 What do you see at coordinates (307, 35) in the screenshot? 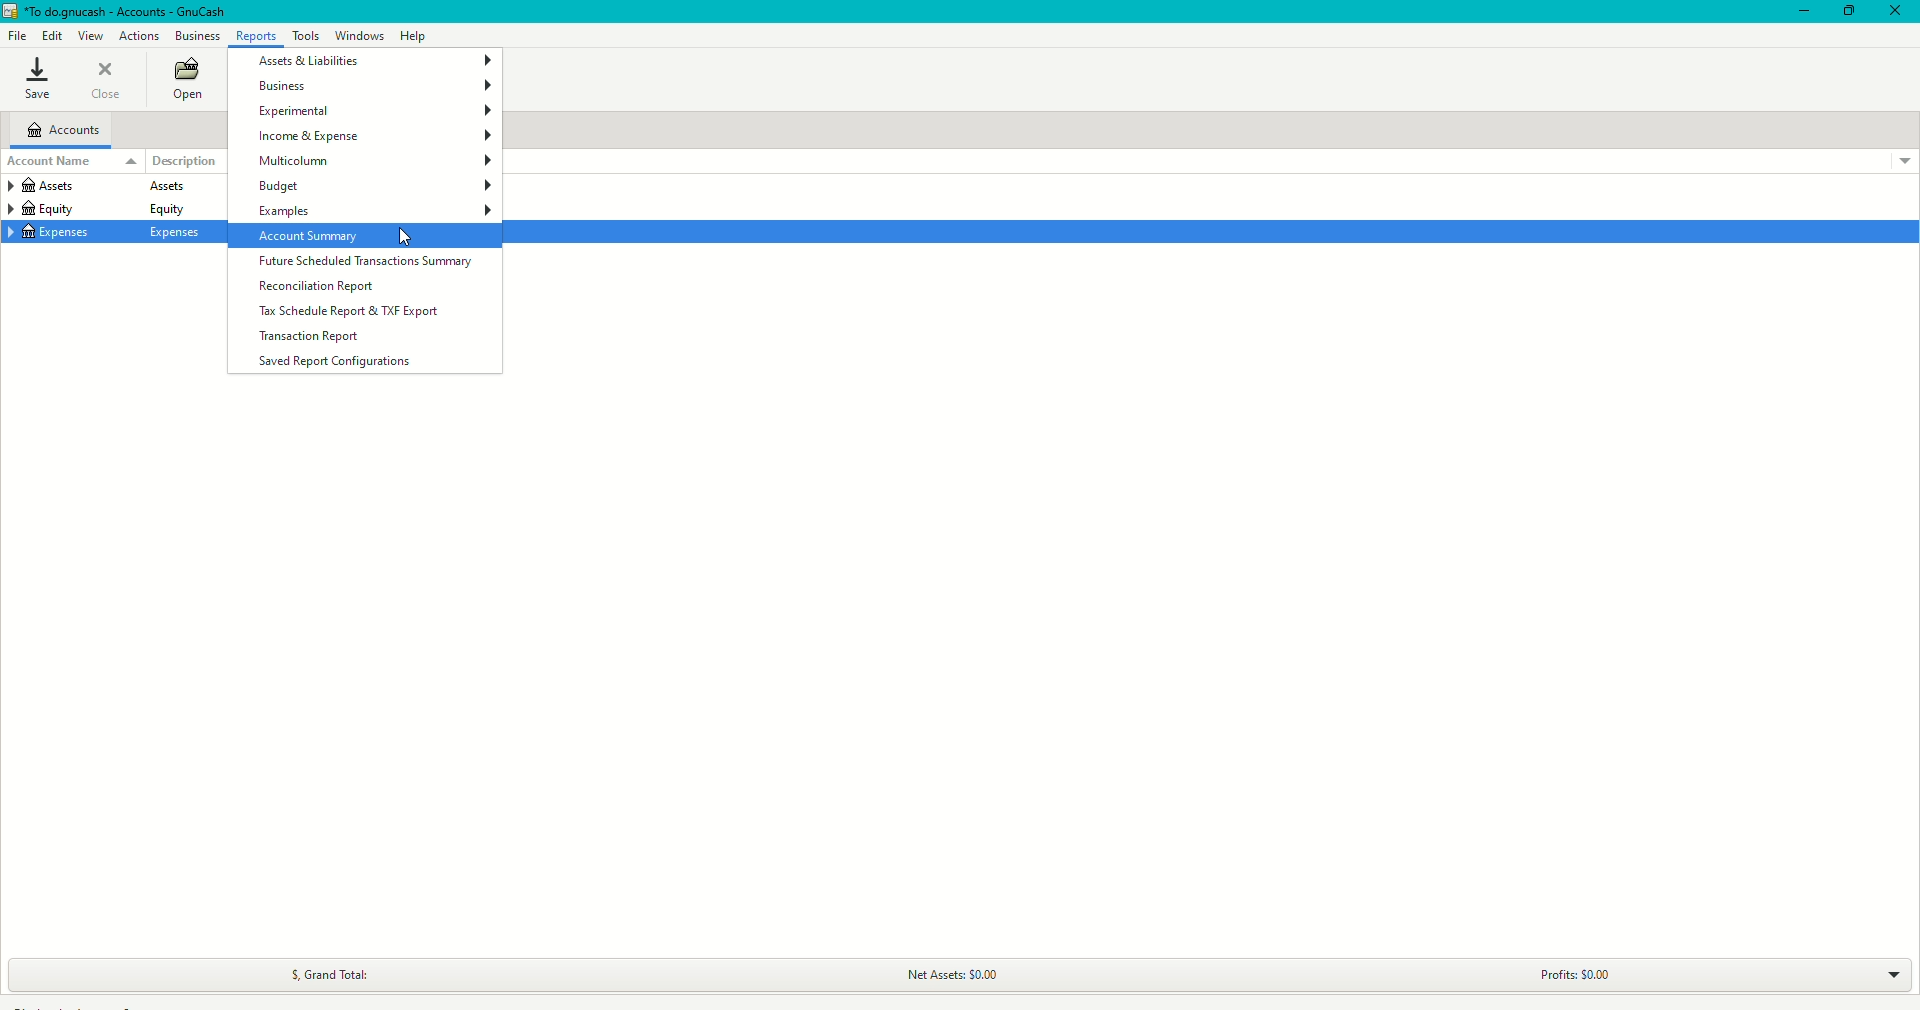
I see `Tools` at bounding box center [307, 35].